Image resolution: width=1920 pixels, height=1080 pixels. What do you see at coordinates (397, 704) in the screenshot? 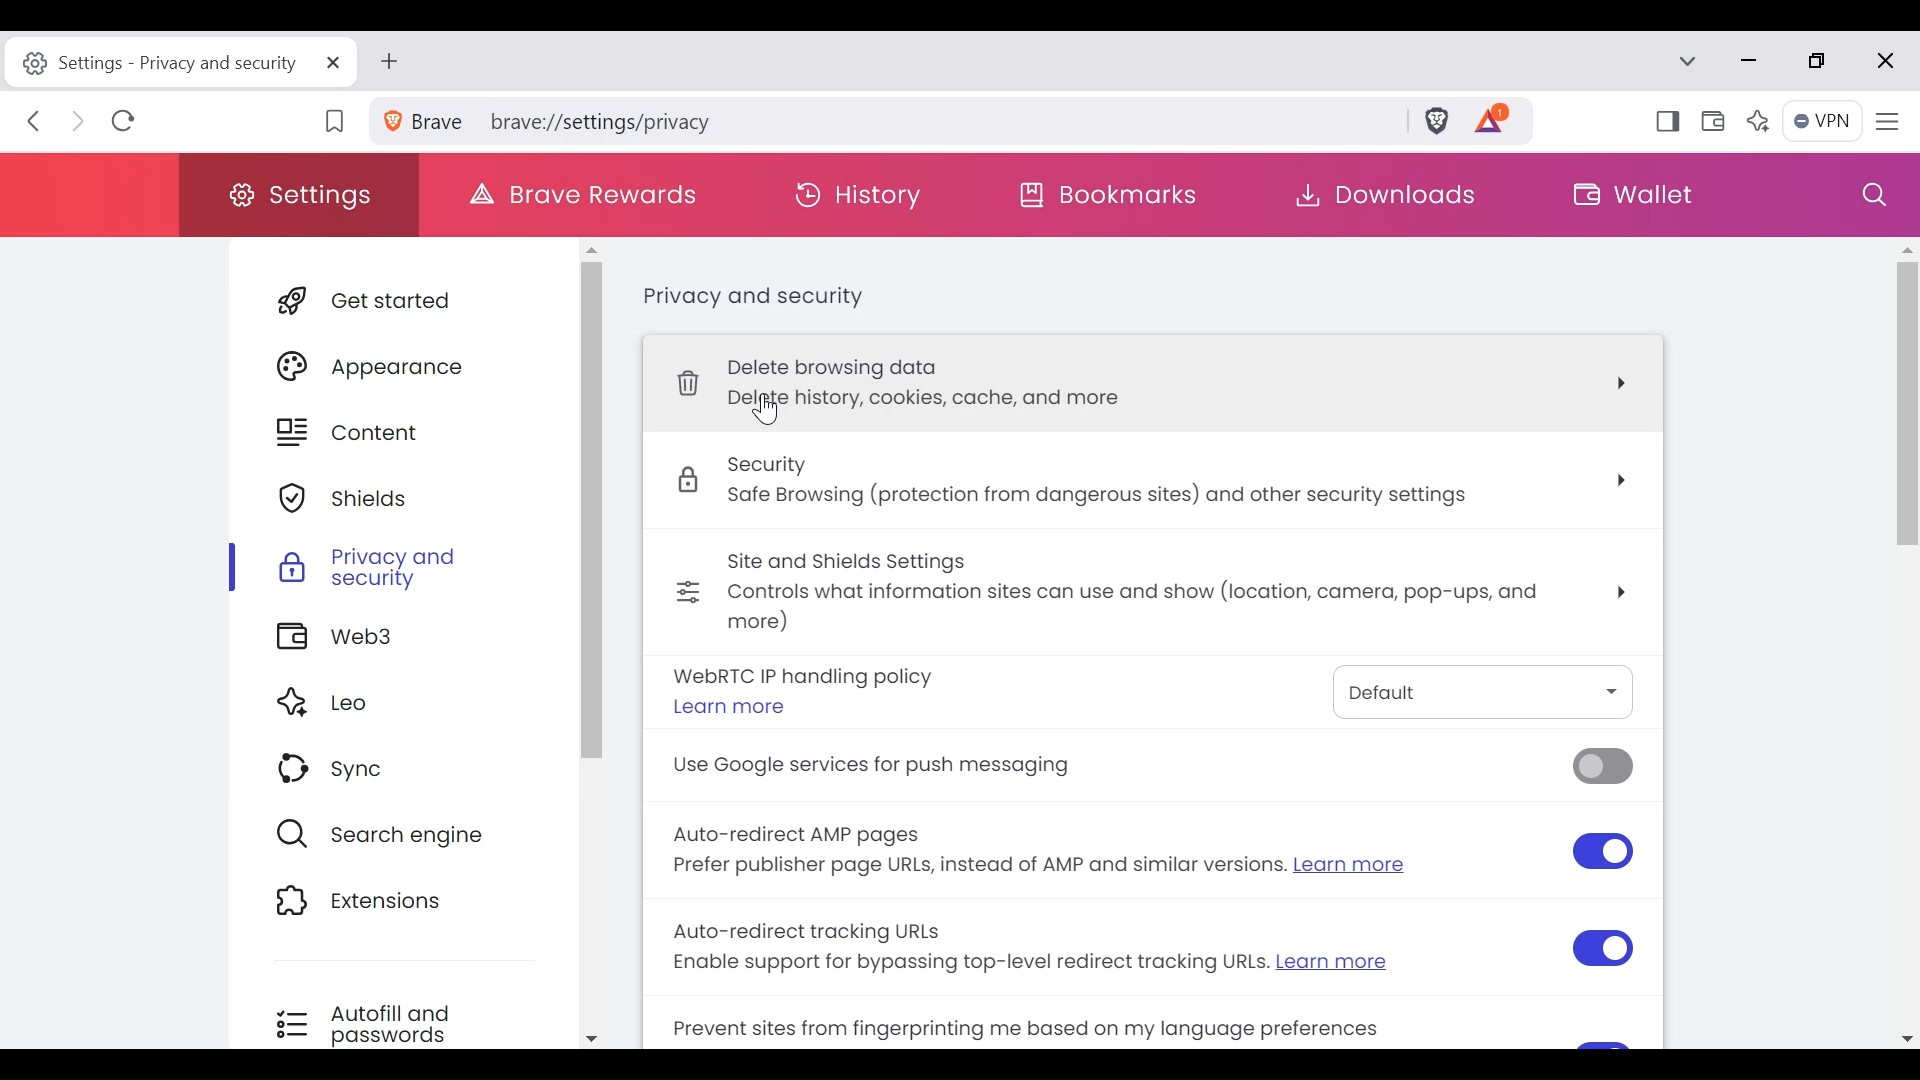
I see `Leo` at bounding box center [397, 704].